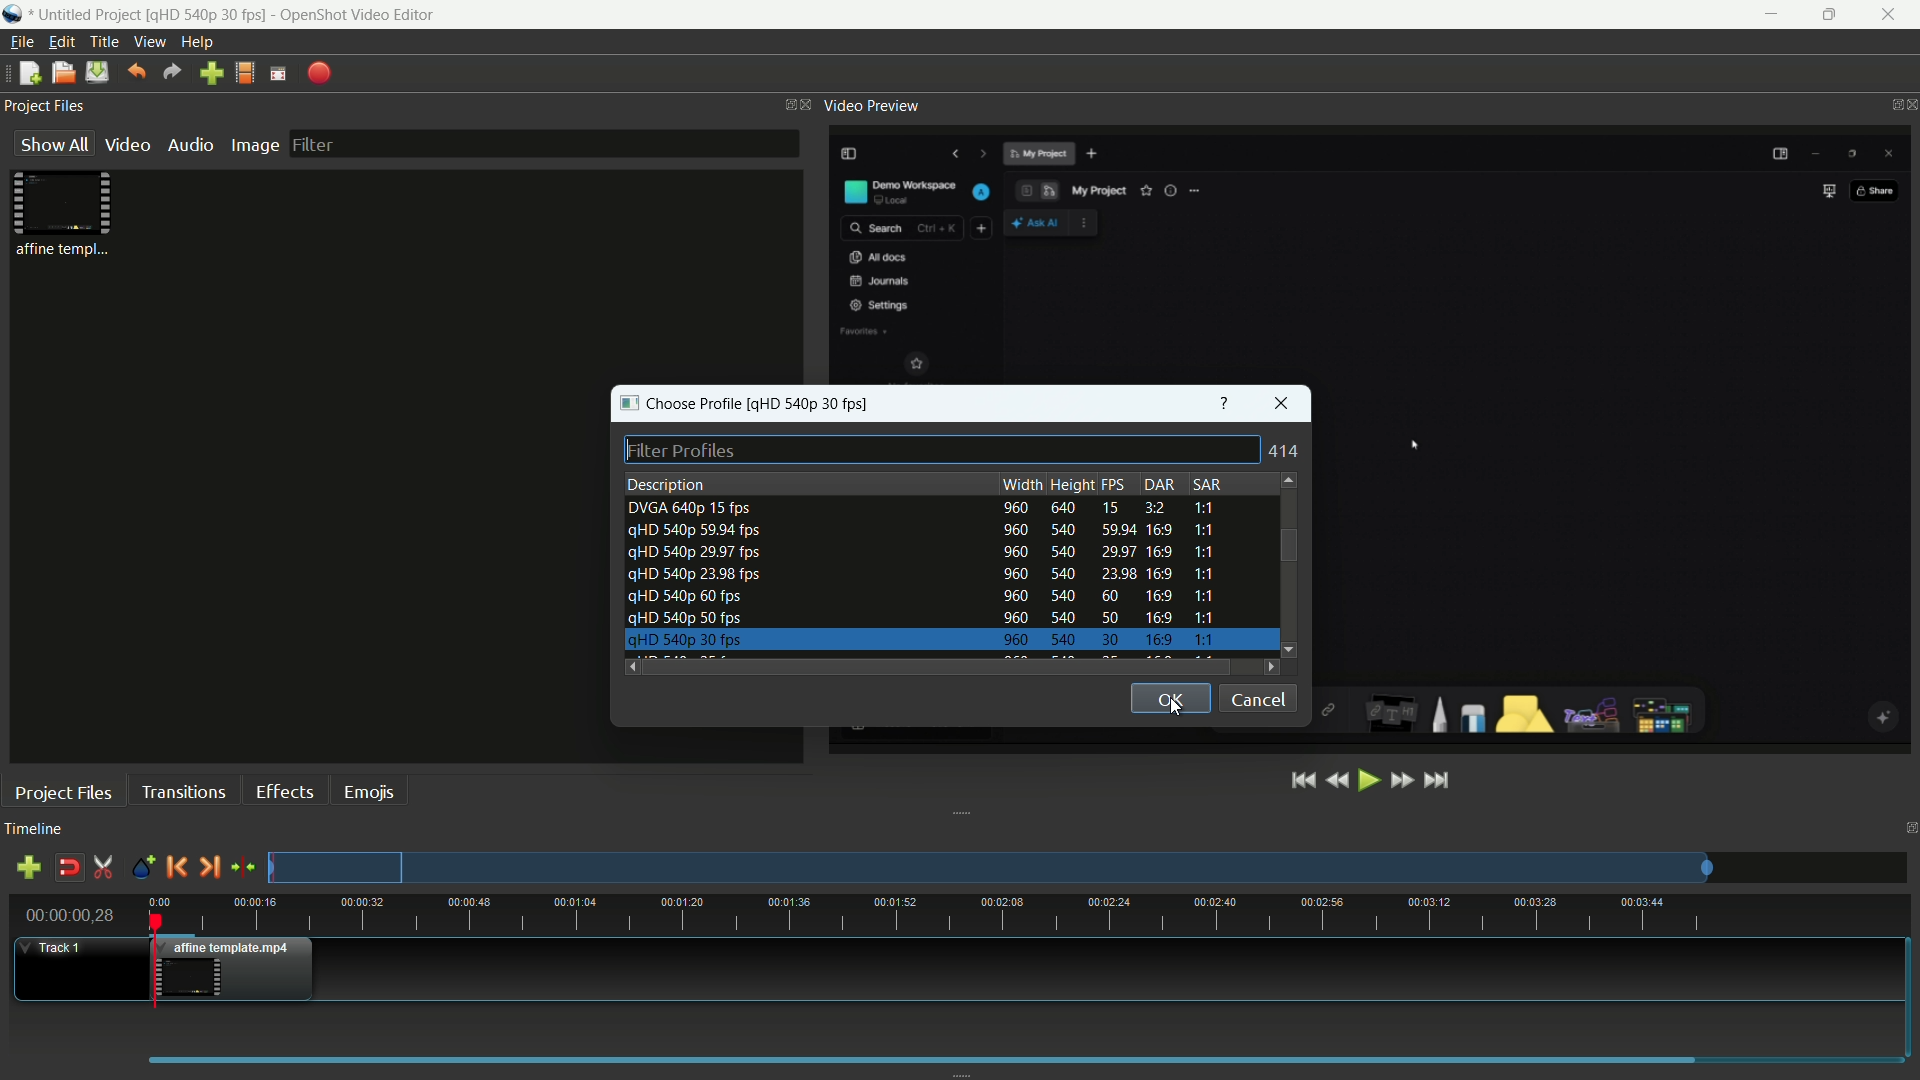 This screenshot has width=1920, height=1080. I want to click on preview track, so click(989, 867).